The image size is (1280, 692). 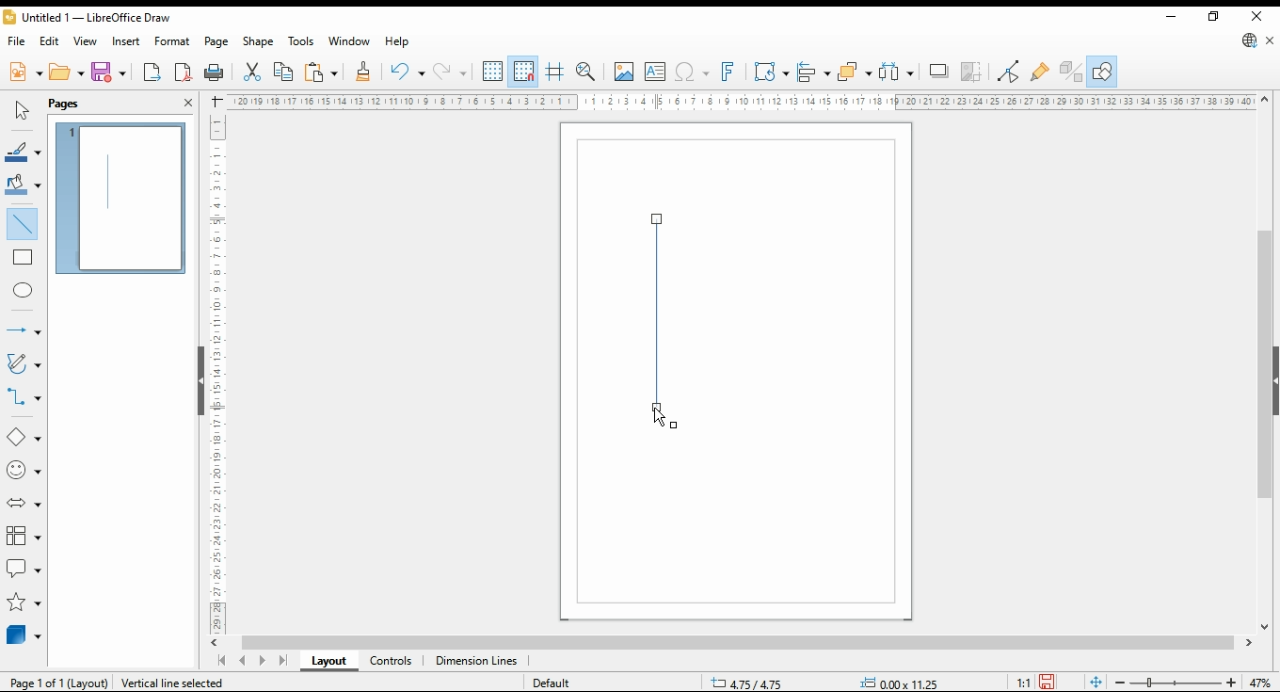 What do you see at coordinates (90, 20) in the screenshot?
I see `icon and filename` at bounding box center [90, 20].